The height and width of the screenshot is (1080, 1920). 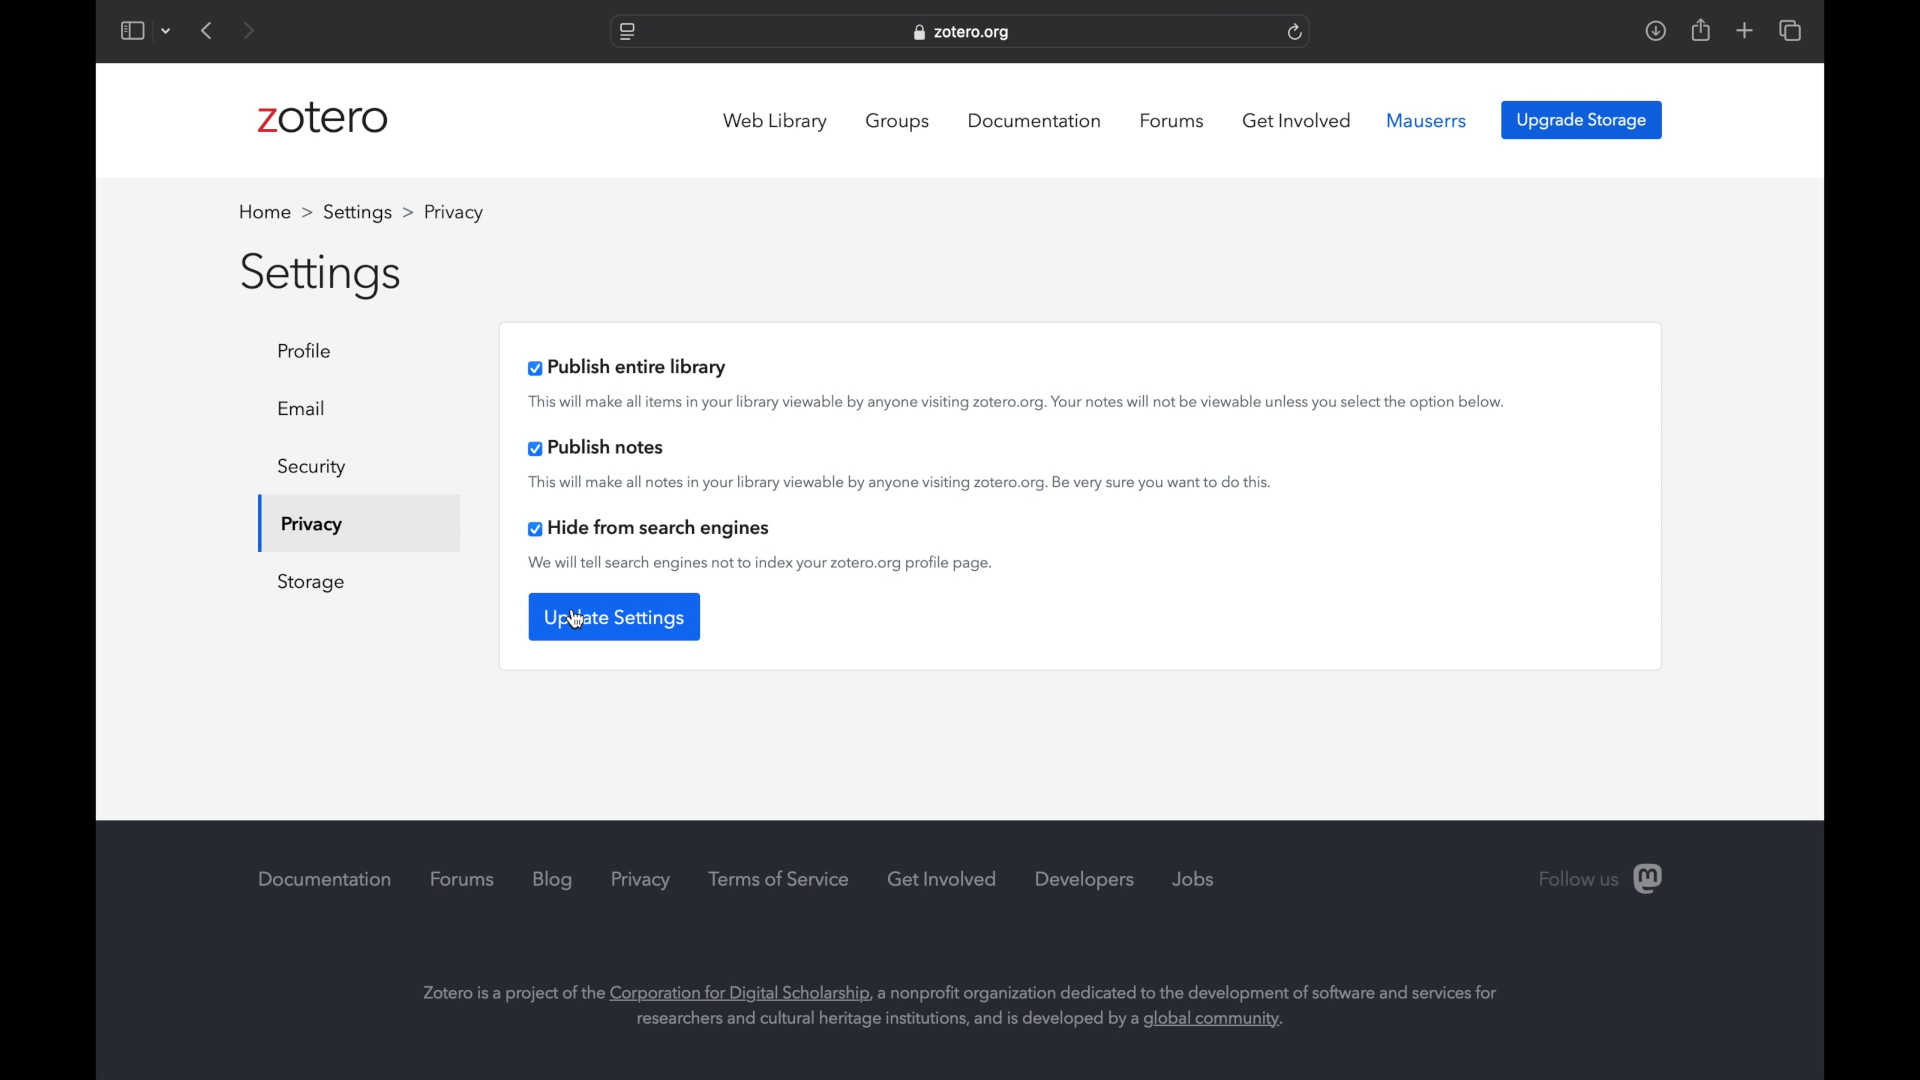 I want to click on this will make all notes in your library viewable by anyone visiting, so click(x=900, y=482).